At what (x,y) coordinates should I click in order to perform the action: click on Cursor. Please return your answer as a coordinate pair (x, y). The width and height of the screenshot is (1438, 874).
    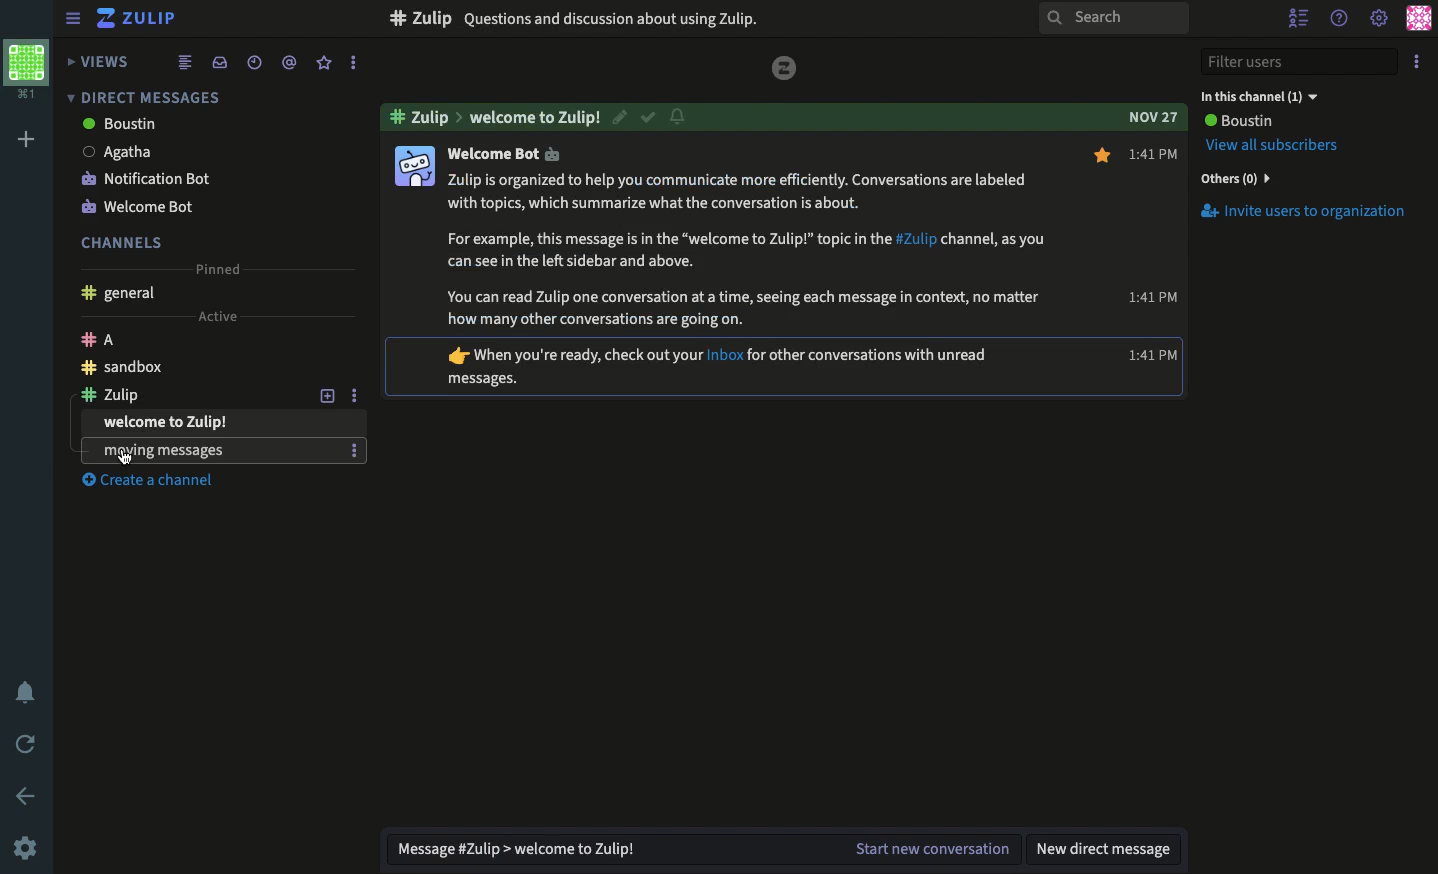
    Looking at the image, I should click on (125, 457).